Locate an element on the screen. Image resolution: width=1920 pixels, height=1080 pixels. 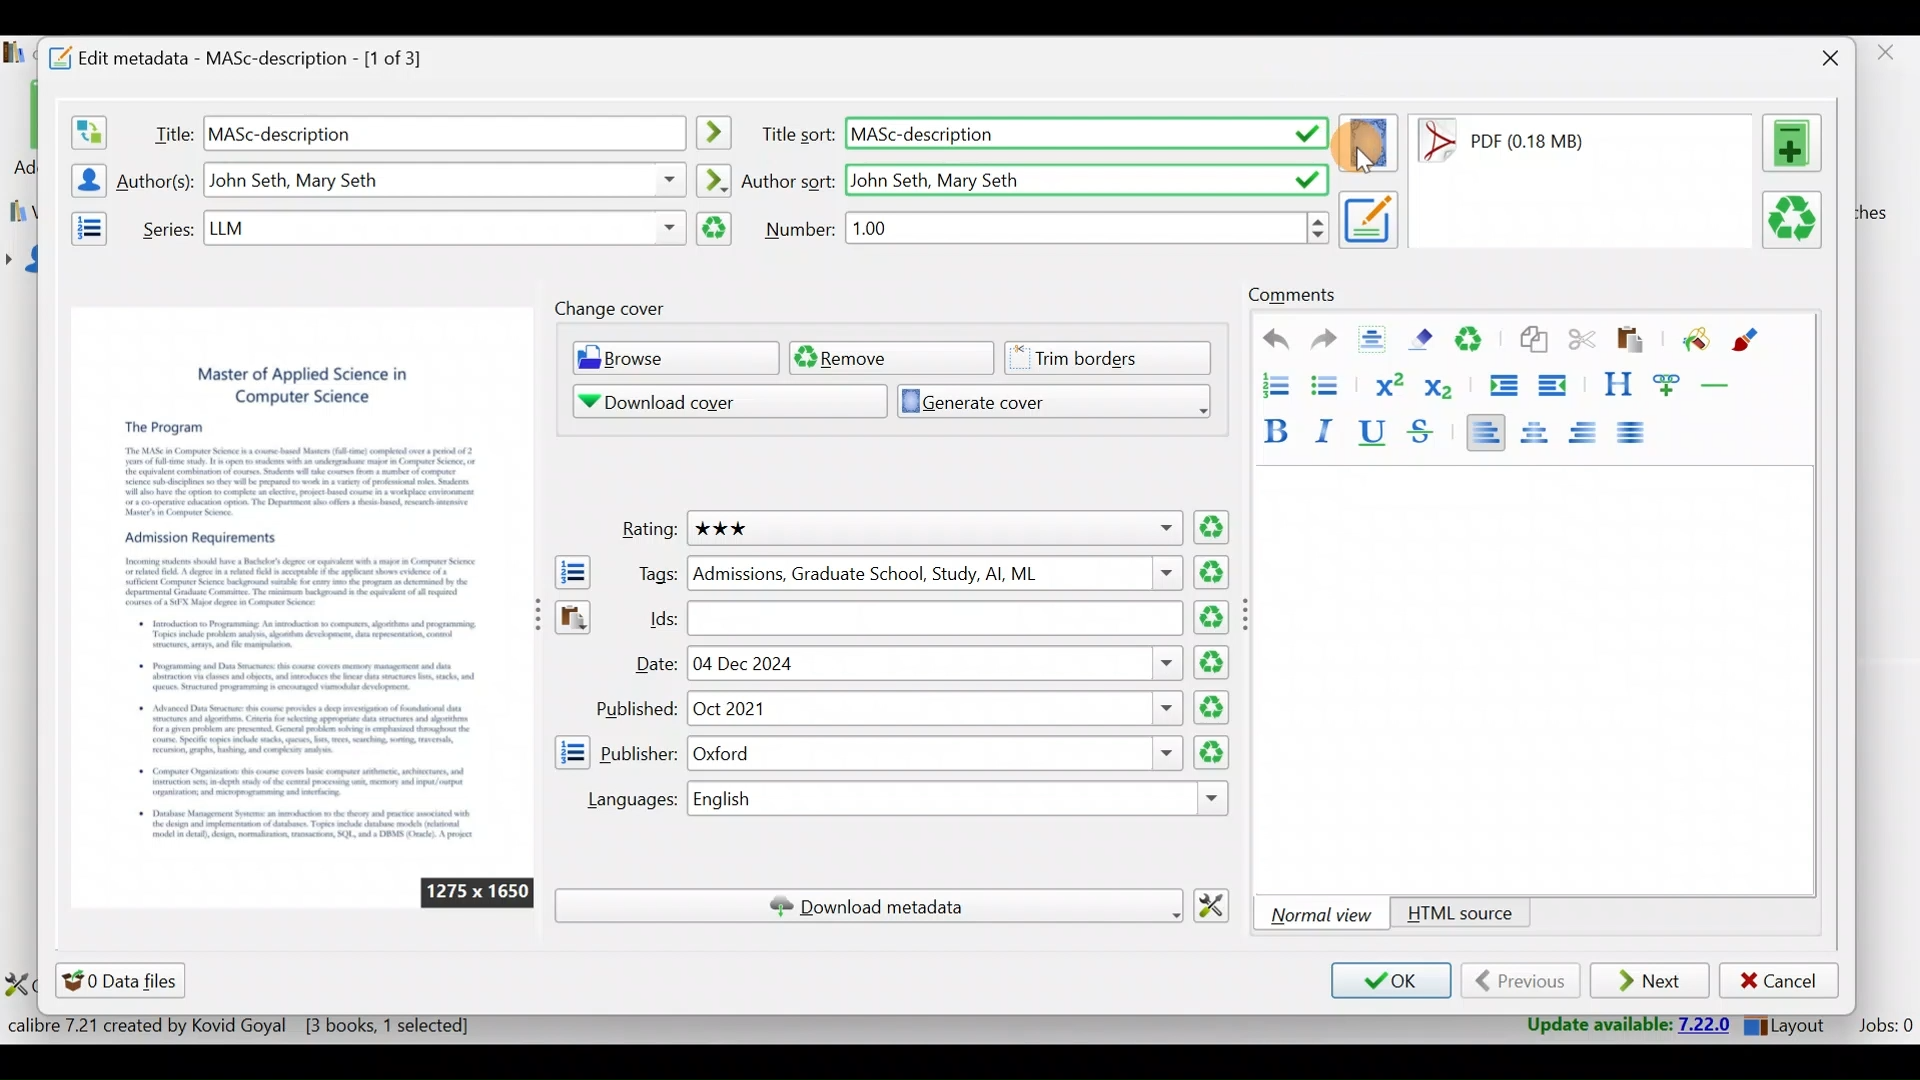
Series is located at coordinates (163, 227).